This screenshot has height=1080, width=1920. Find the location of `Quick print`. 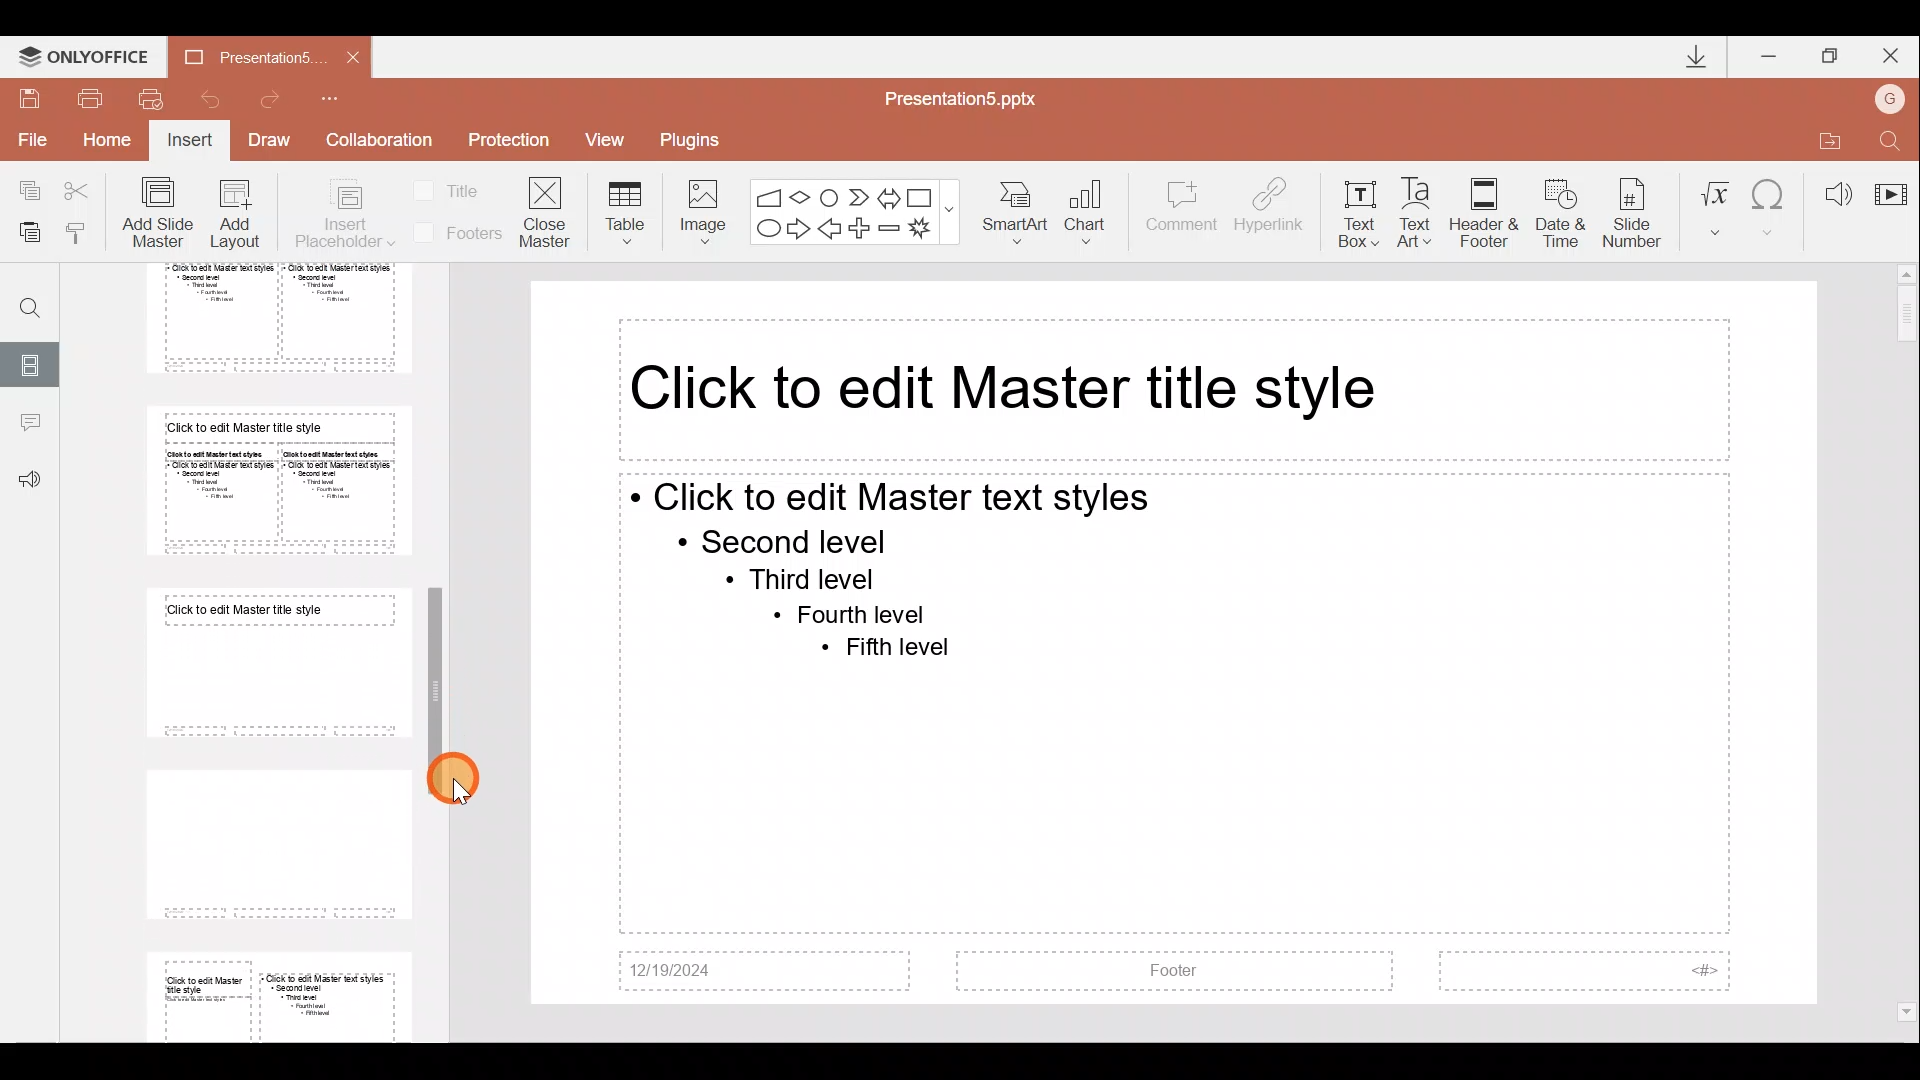

Quick print is located at coordinates (150, 100).